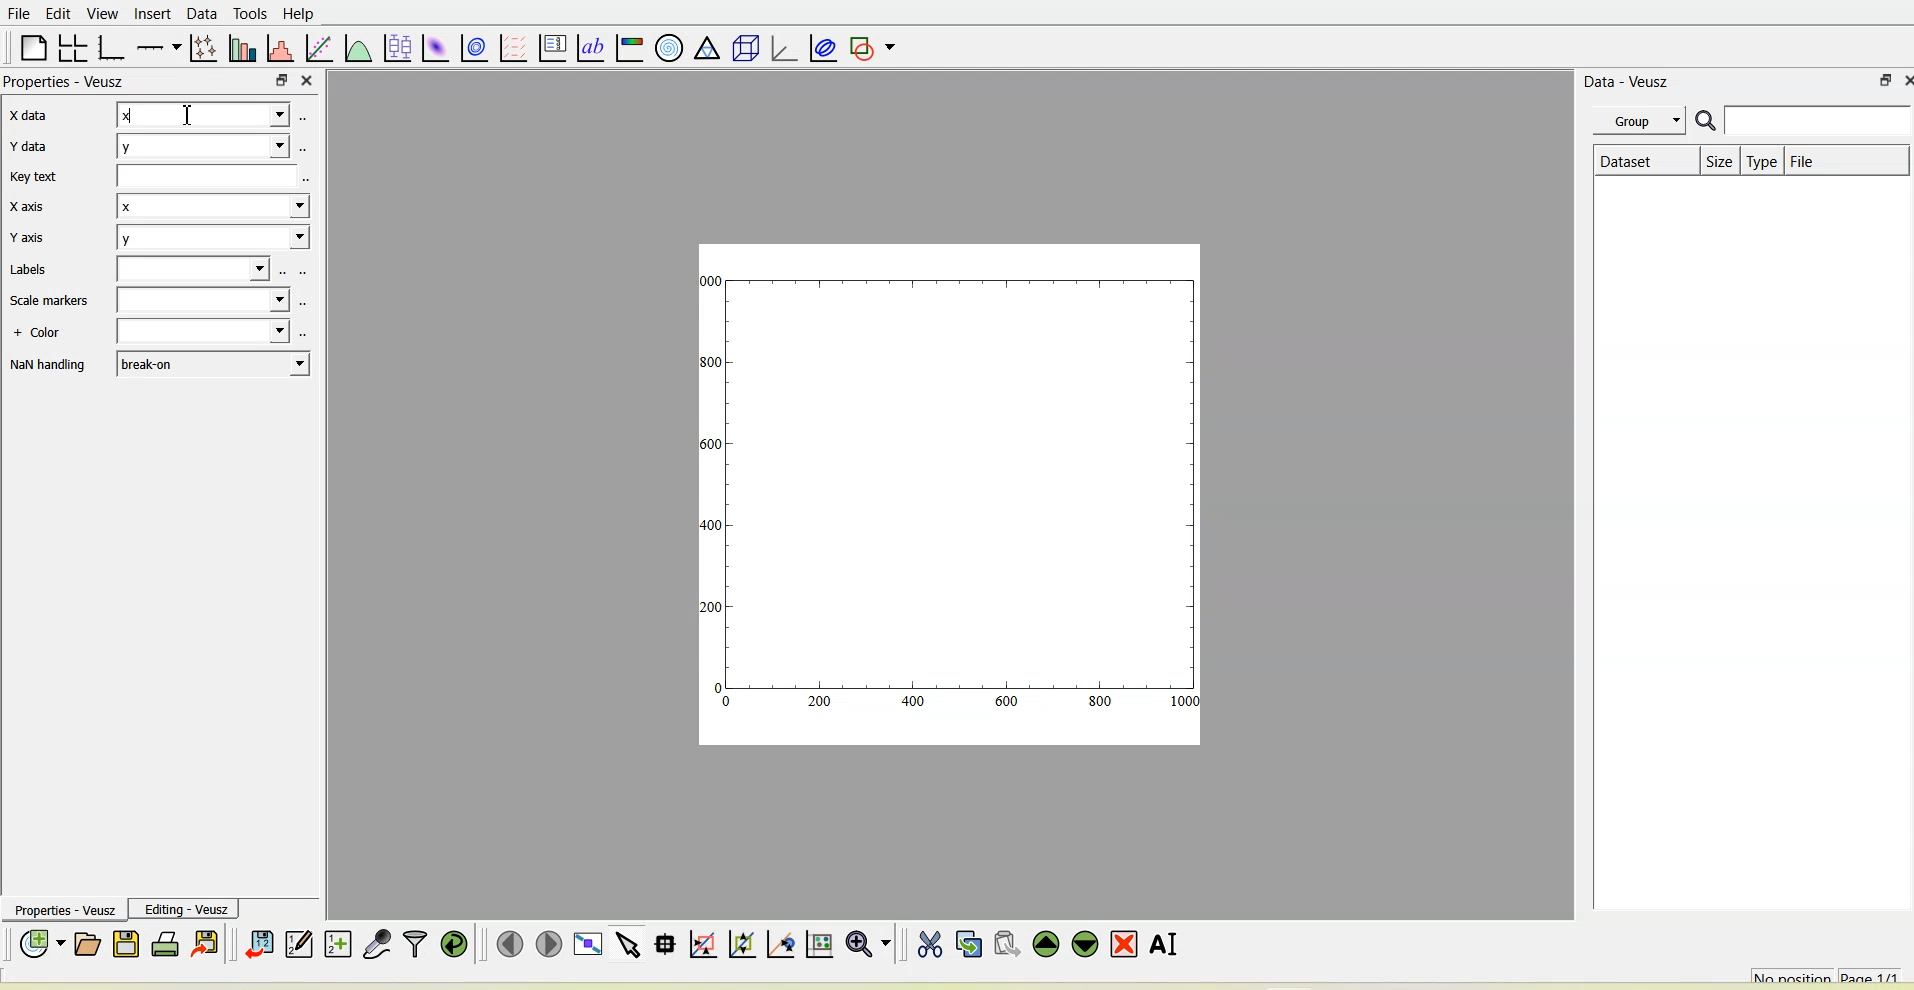  I want to click on Tools, so click(247, 14).